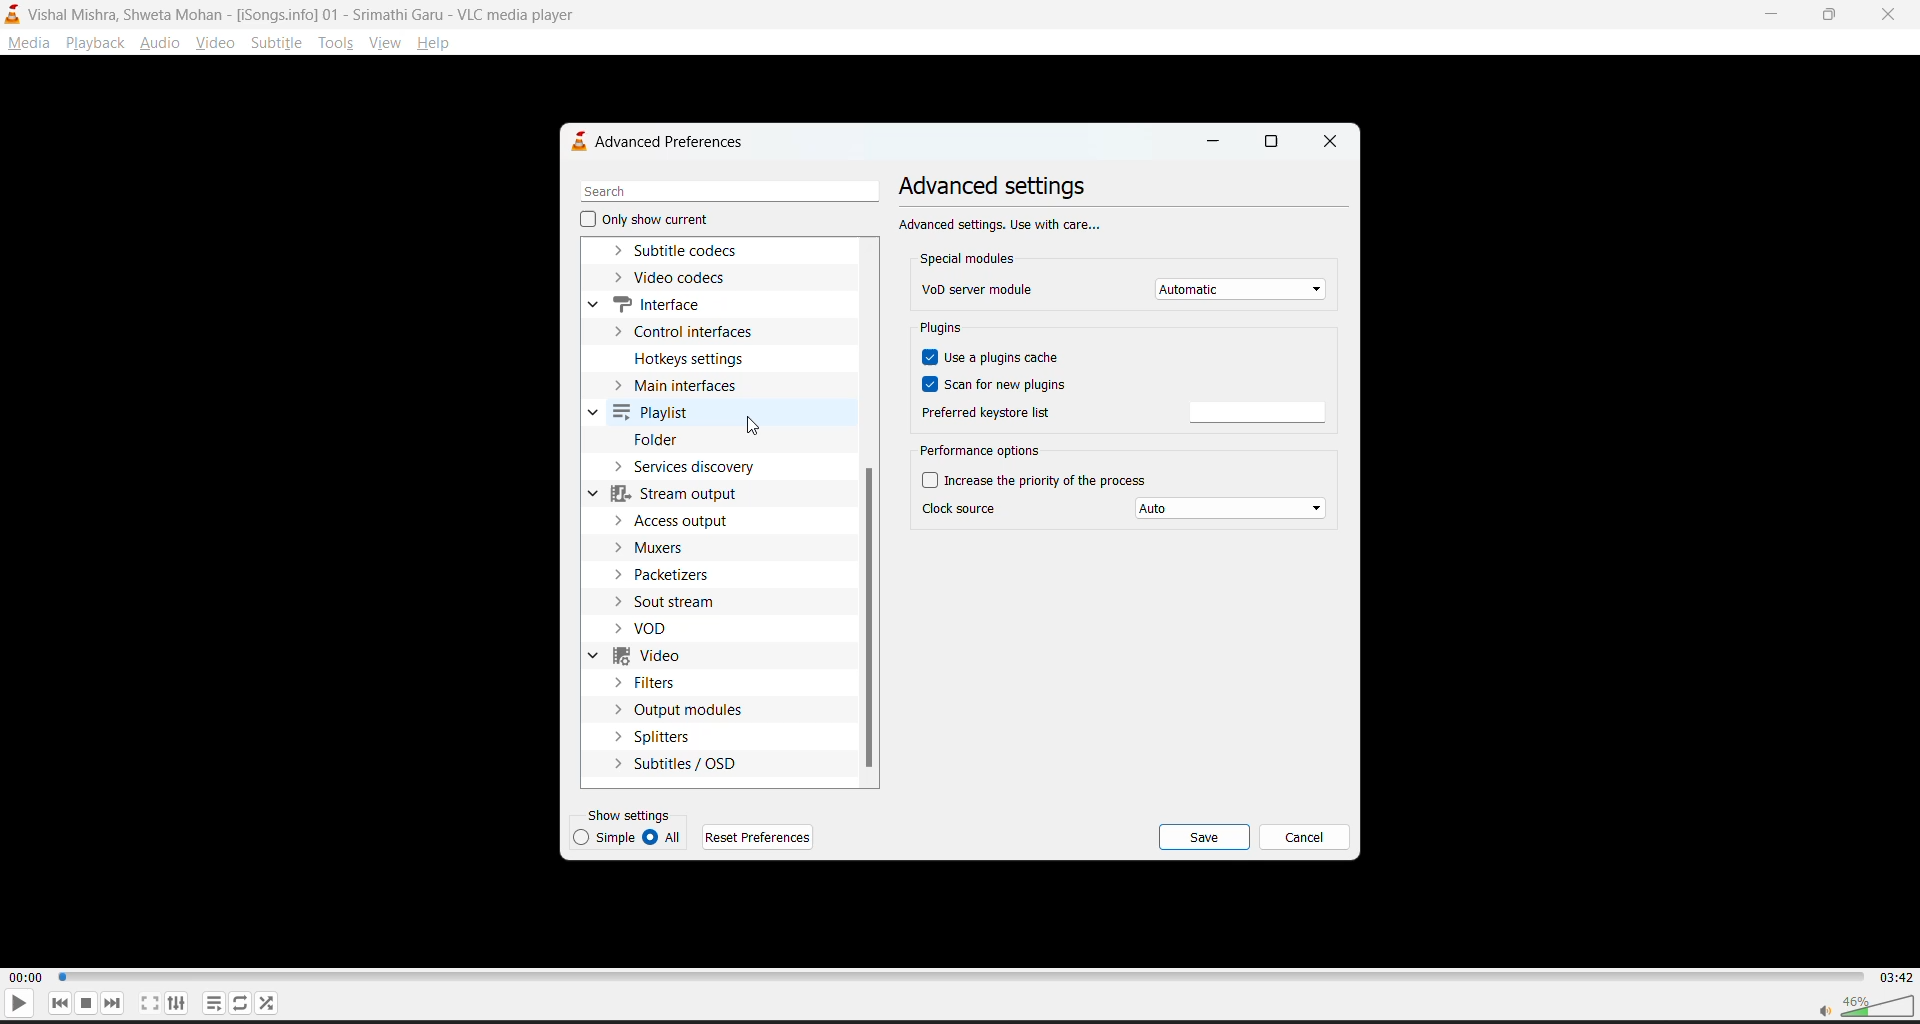 This screenshot has height=1024, width=1920. Describe the element at coordinates (209, 44) in the screenshot. I see `video` at that location.